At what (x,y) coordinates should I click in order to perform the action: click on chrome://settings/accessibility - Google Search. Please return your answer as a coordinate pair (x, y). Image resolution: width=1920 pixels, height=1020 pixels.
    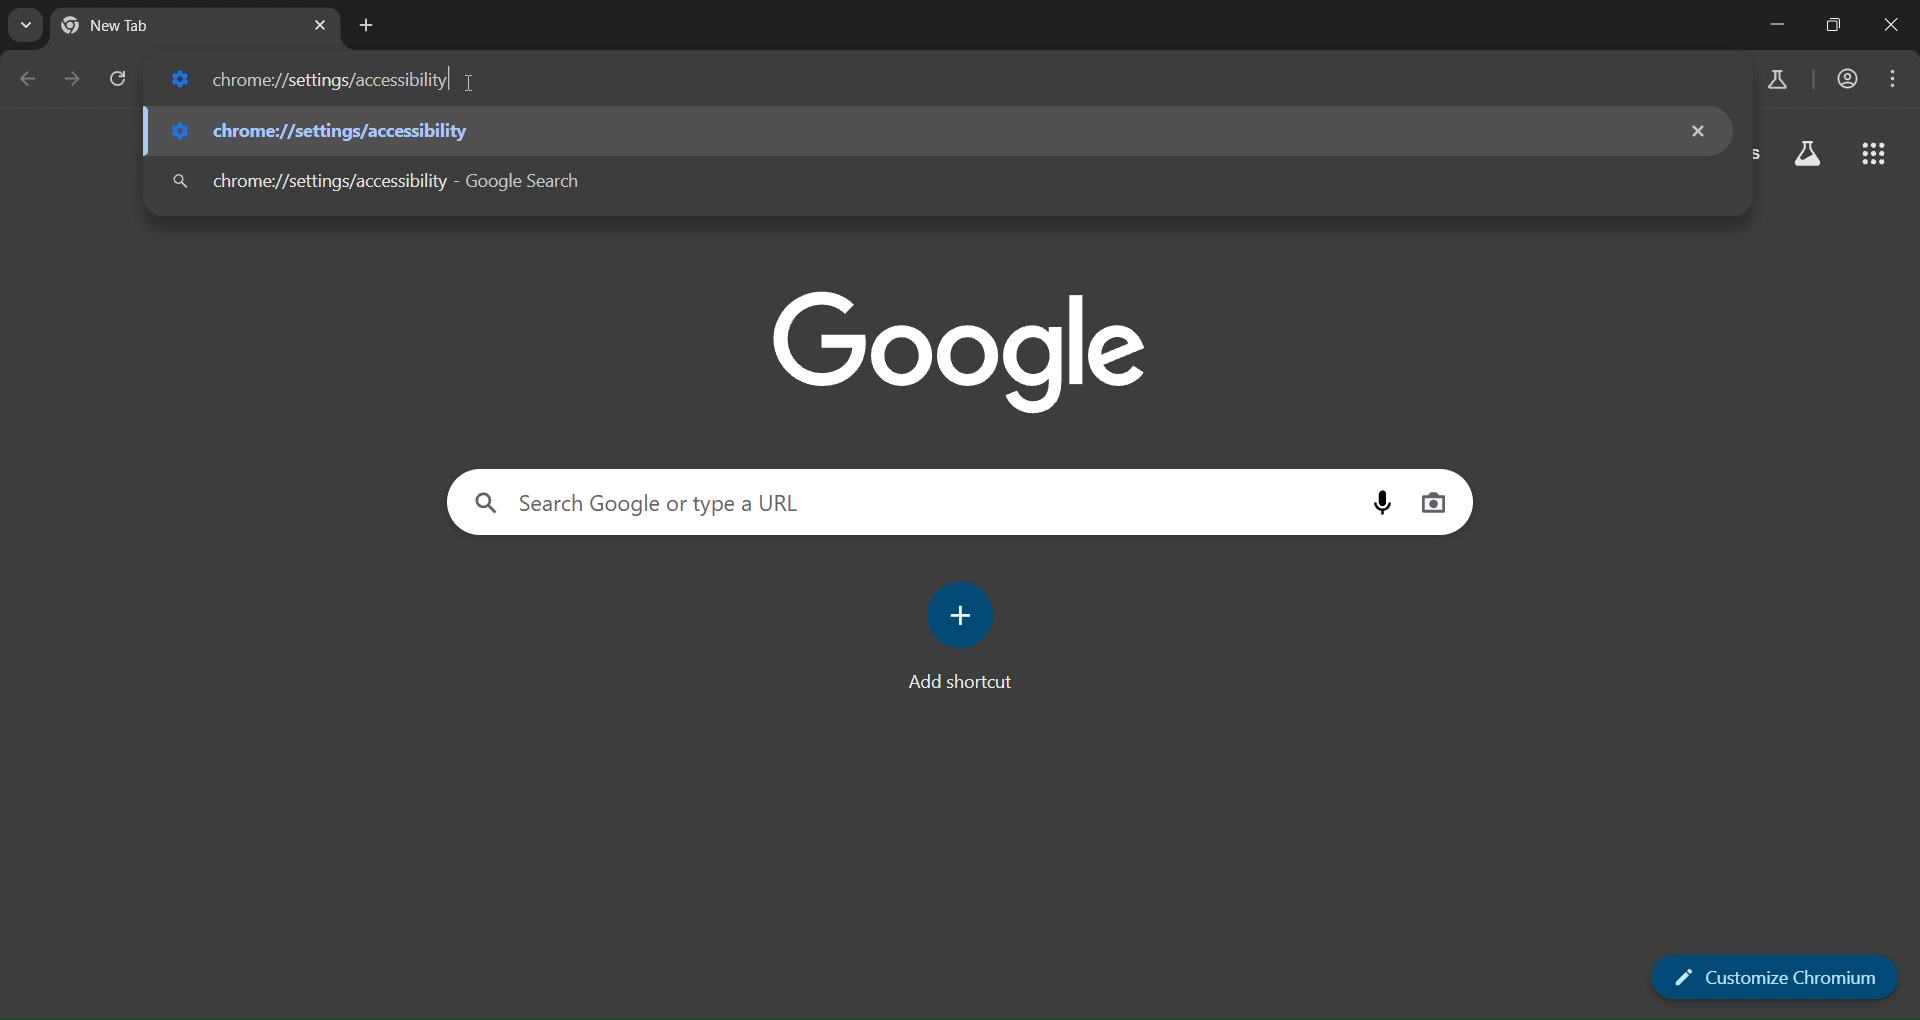
    Looking at the image, I should click on (377, 183).